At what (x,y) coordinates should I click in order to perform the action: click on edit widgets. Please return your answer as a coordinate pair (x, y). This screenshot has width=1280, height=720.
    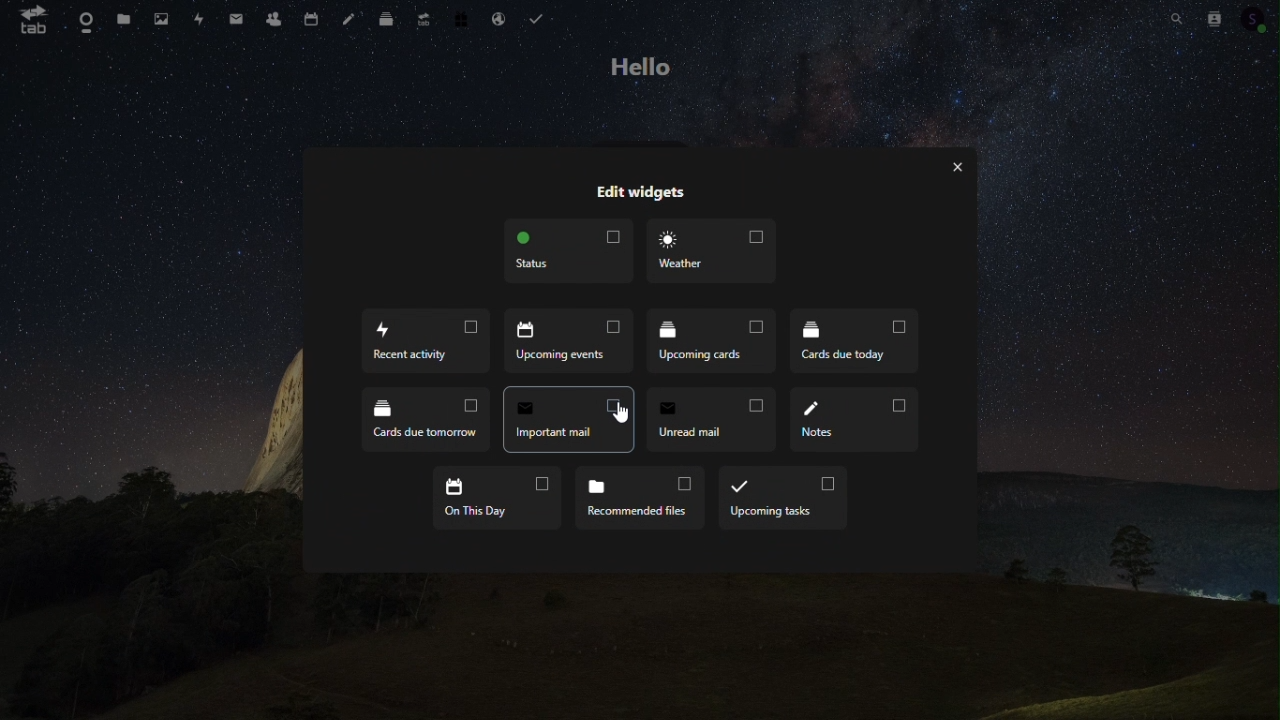
    Looking at the image, I should click on (643, 191).